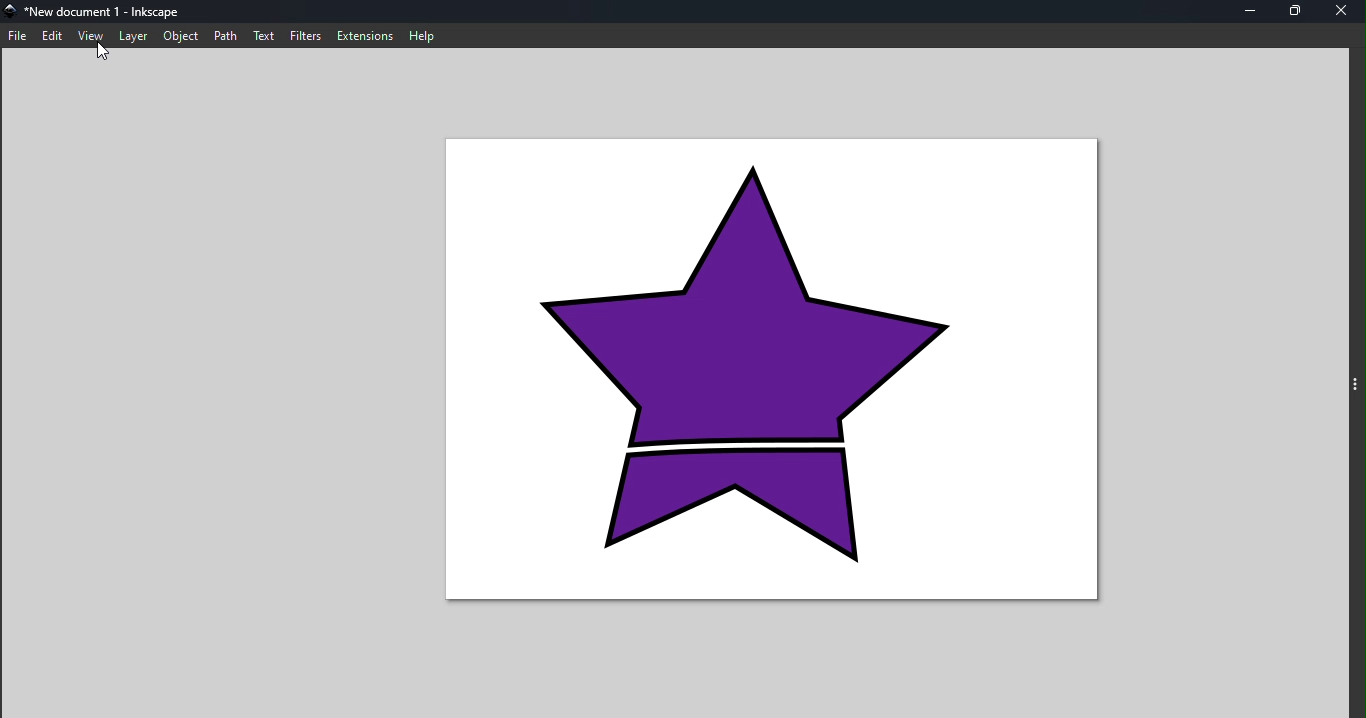 The image size is (1366, 718). I want to click on Layer, so click(135, 38).